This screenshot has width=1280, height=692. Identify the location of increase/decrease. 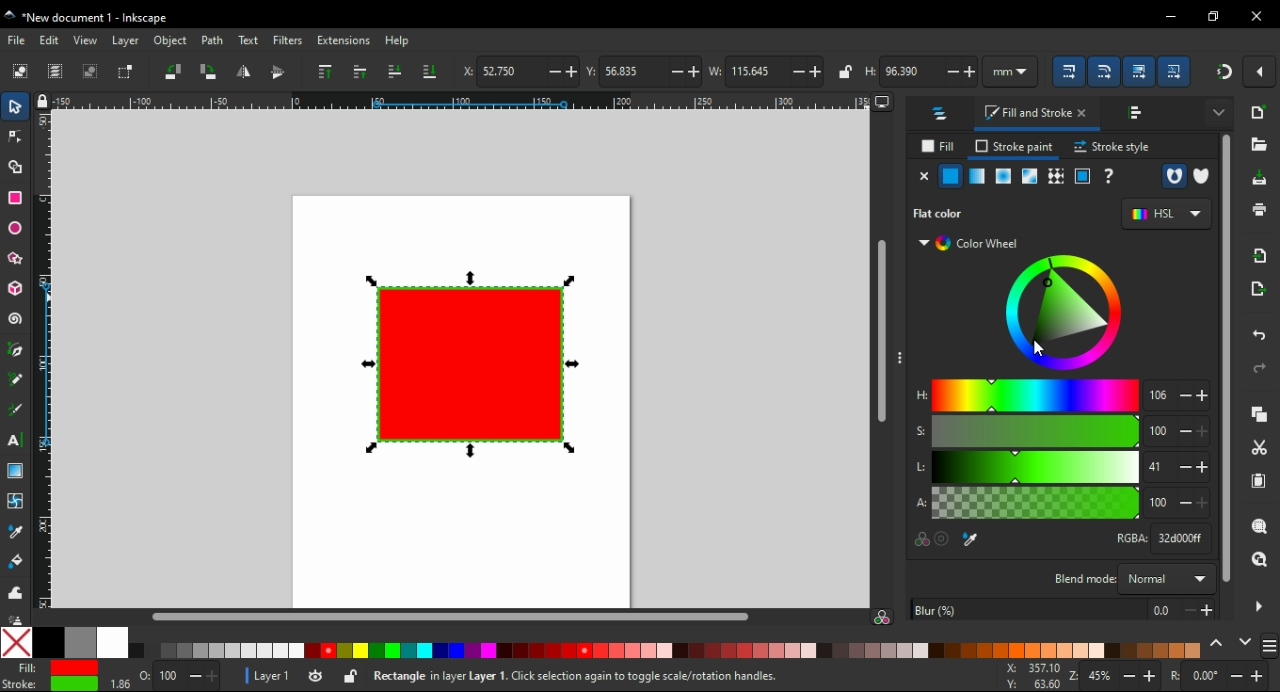
(808, 71).